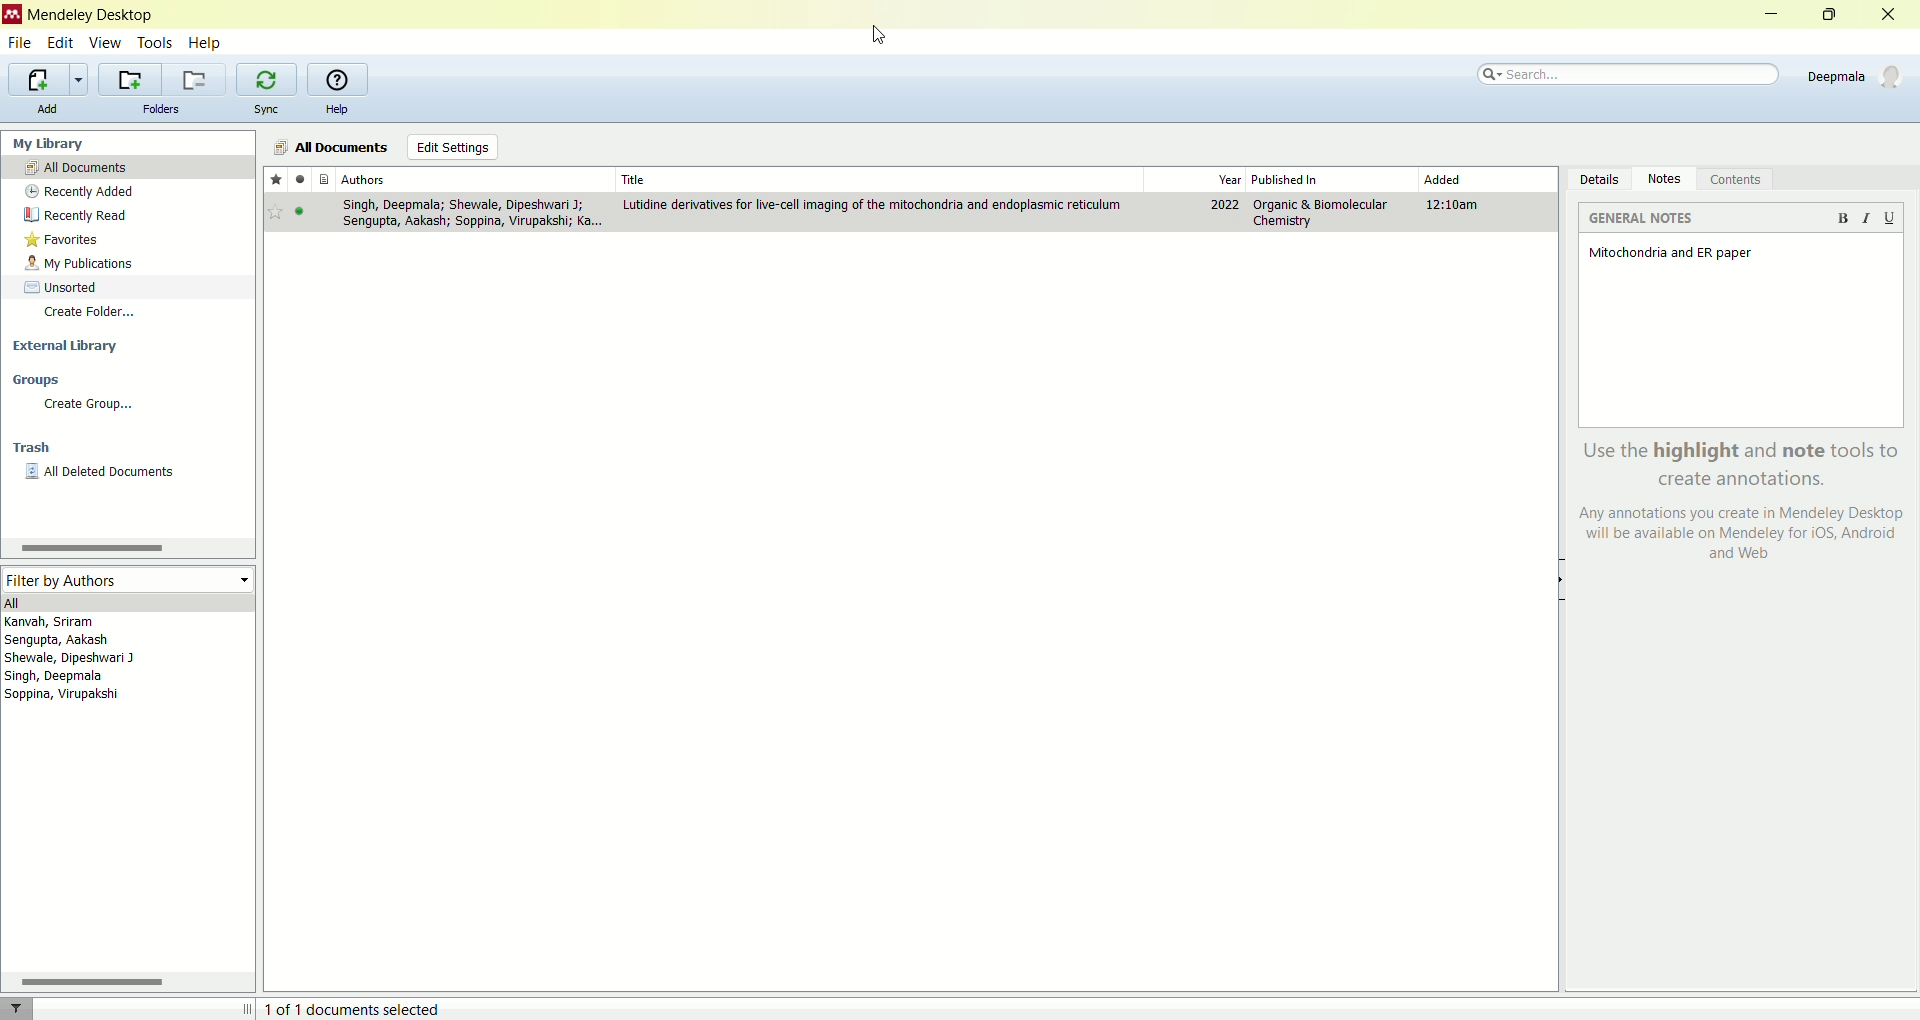  Describe the element at coordinates (469, 214) in the screenshot. I see `Singh, Deepmala; Shewale, Dipeshwari J; Sengupta, Aakash; Soppira, Virupakshi; Ka.` at that location.